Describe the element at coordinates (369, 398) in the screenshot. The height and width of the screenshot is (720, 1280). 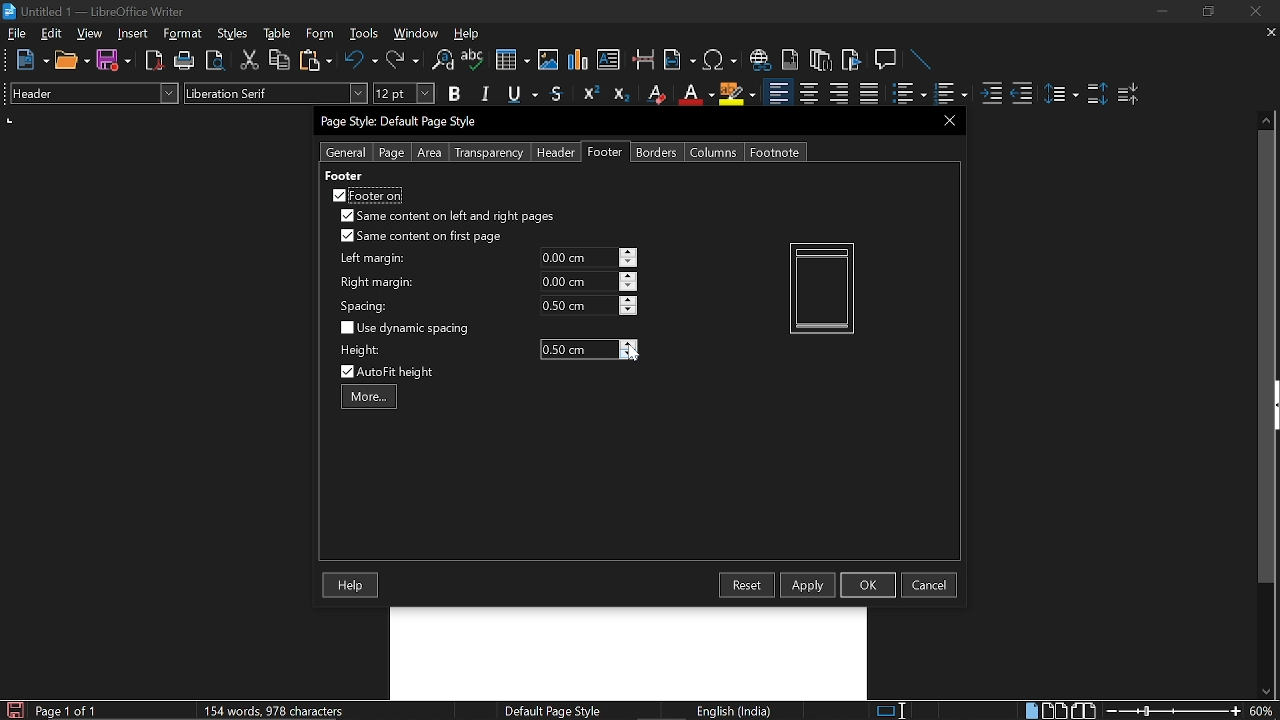
I see `more` at that location.